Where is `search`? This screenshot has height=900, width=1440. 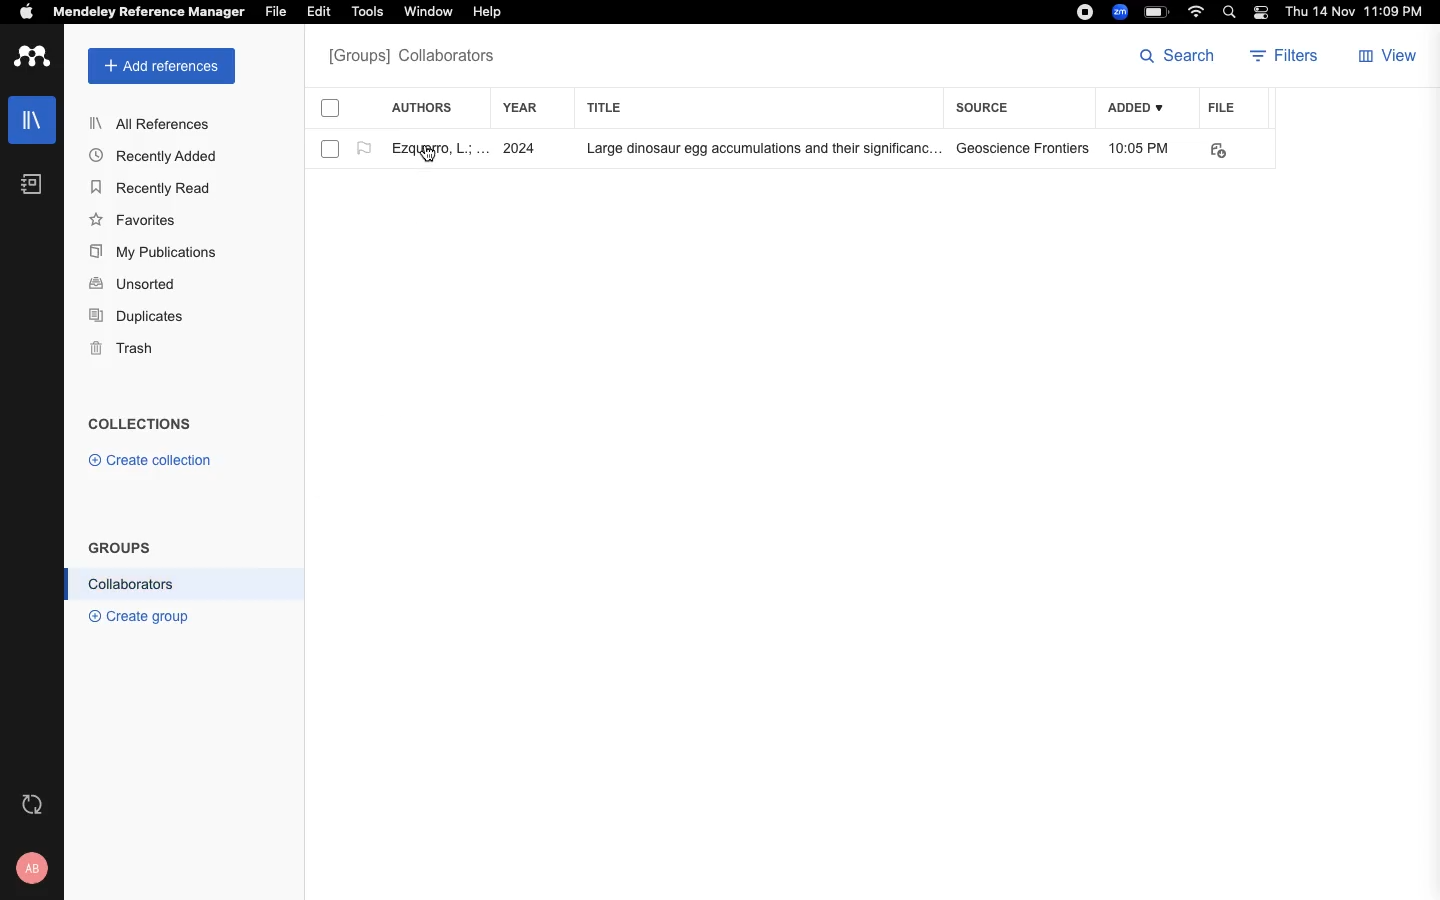
search is located at coordinates (1177, 57).